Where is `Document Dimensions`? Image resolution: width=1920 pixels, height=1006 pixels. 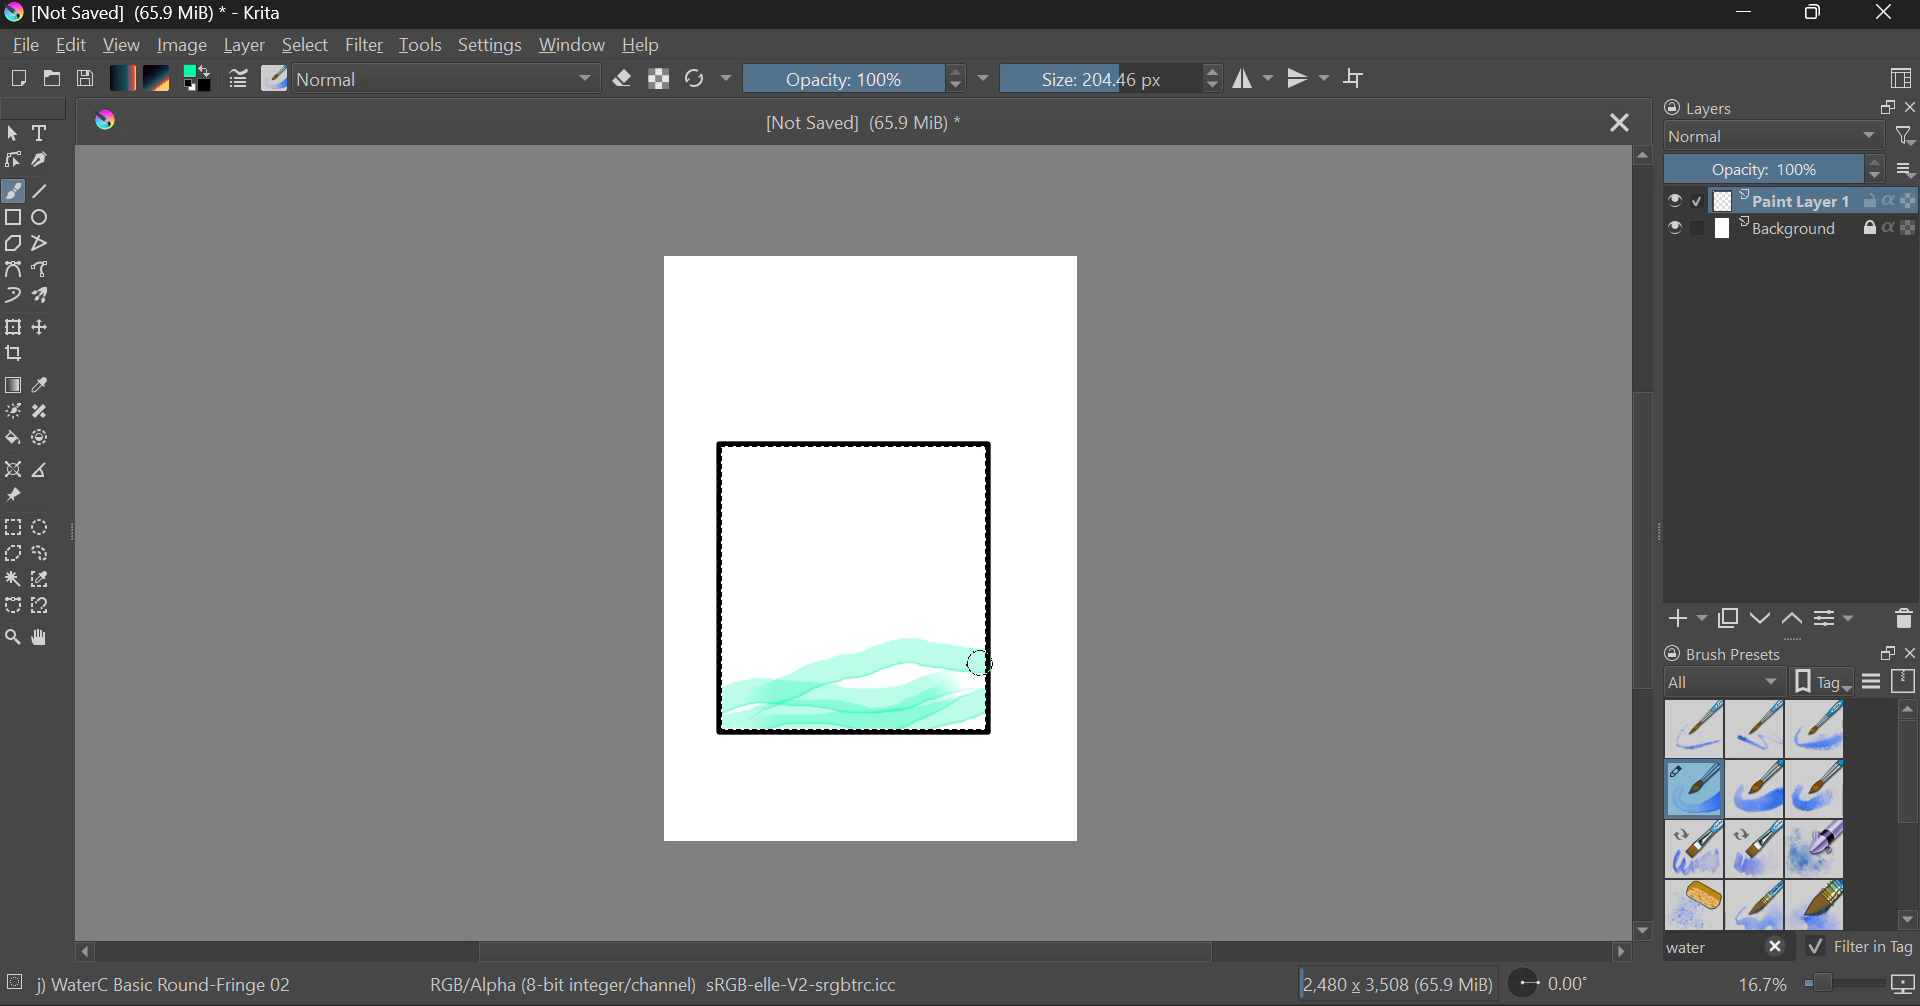
Document Dimensions is located at coordinates (1396, 988).